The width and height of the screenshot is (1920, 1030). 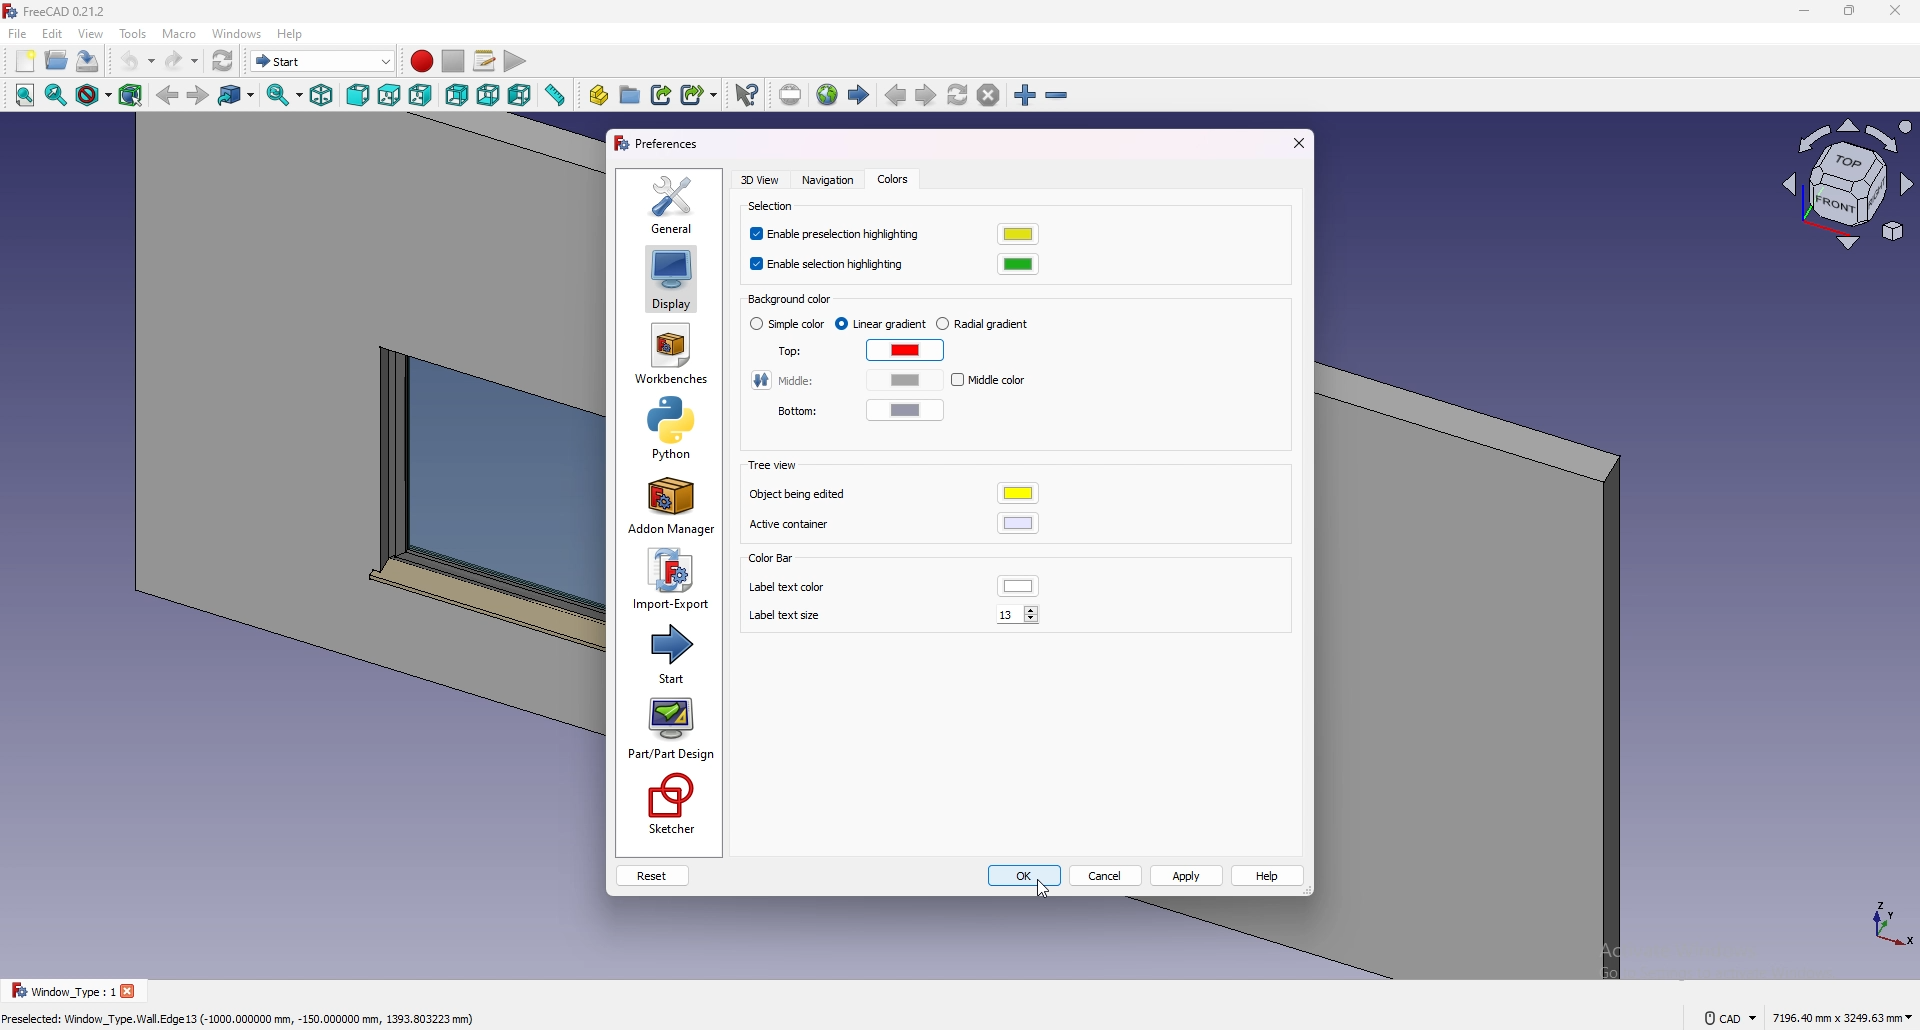 What do you see at coordinates (421, 61) in the screenshot?
I see `record macros` at bounding box center [421, 61].